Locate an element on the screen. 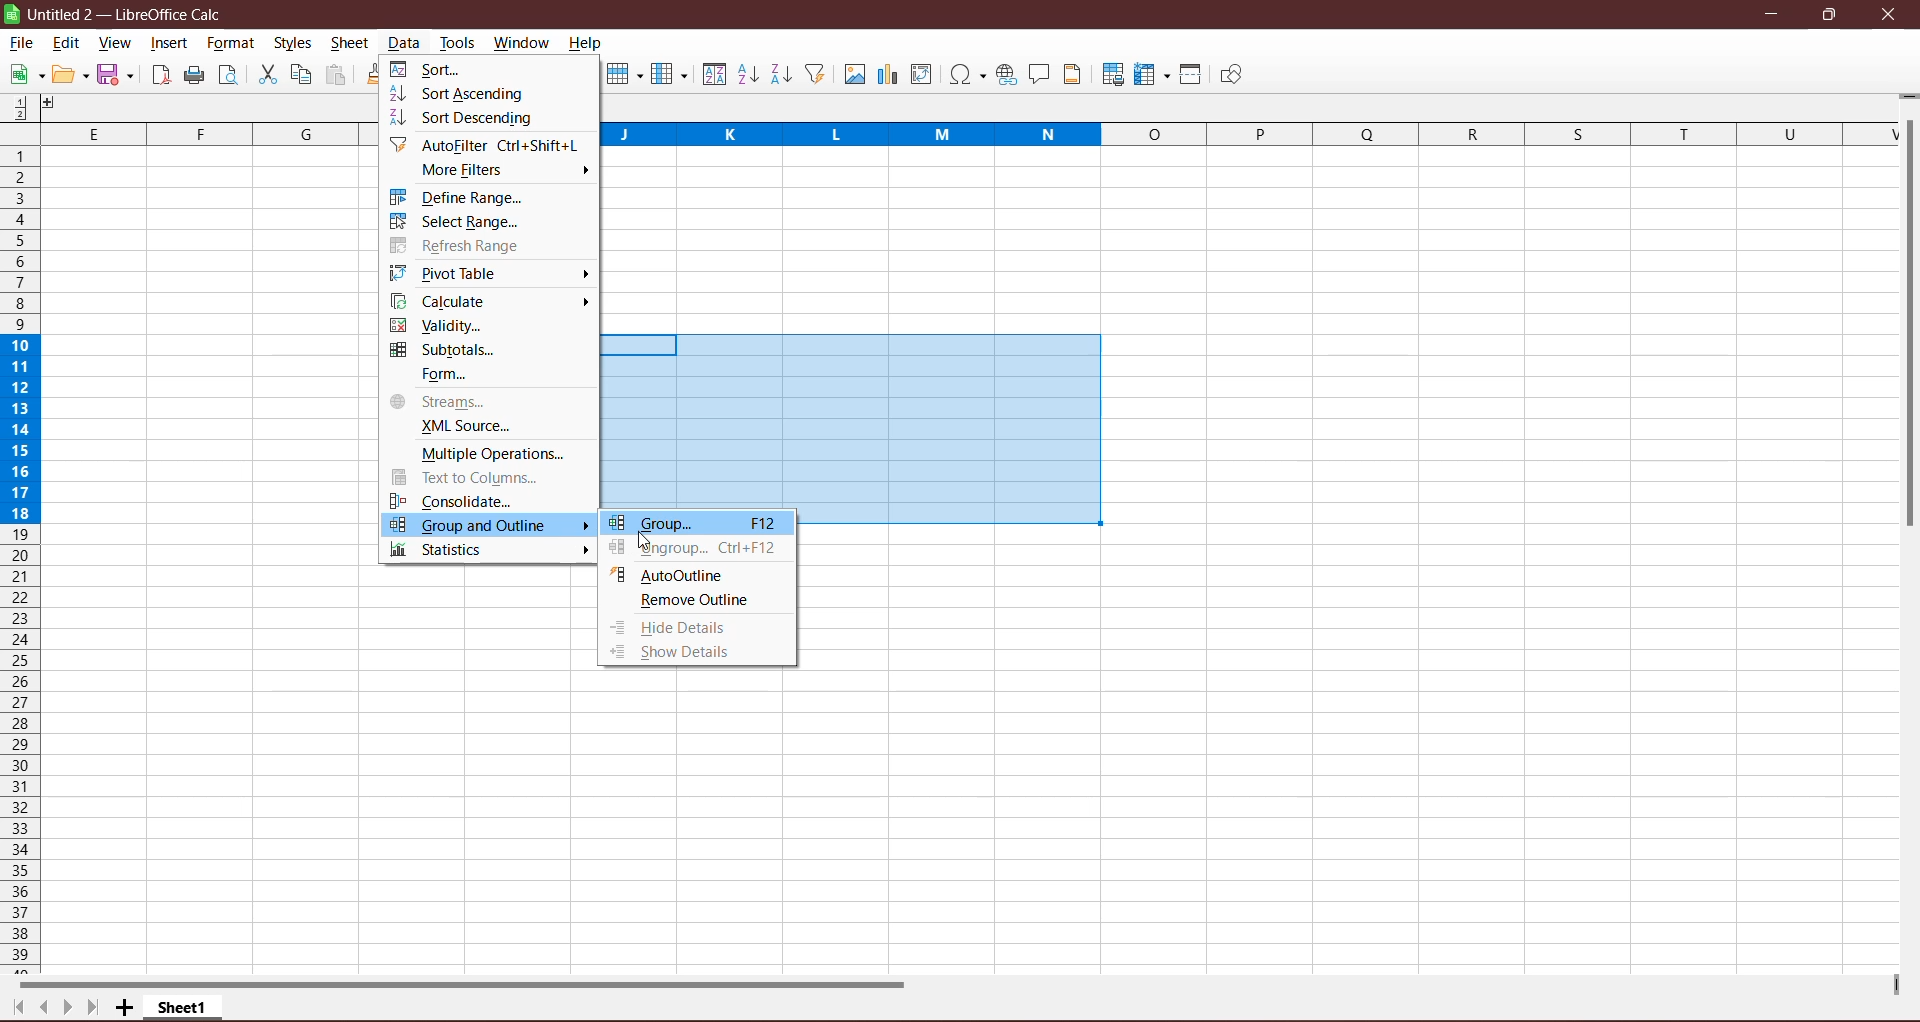 The height and width of the screenshot is (1022, 1920). Close is located at coordinates (1889, 15).